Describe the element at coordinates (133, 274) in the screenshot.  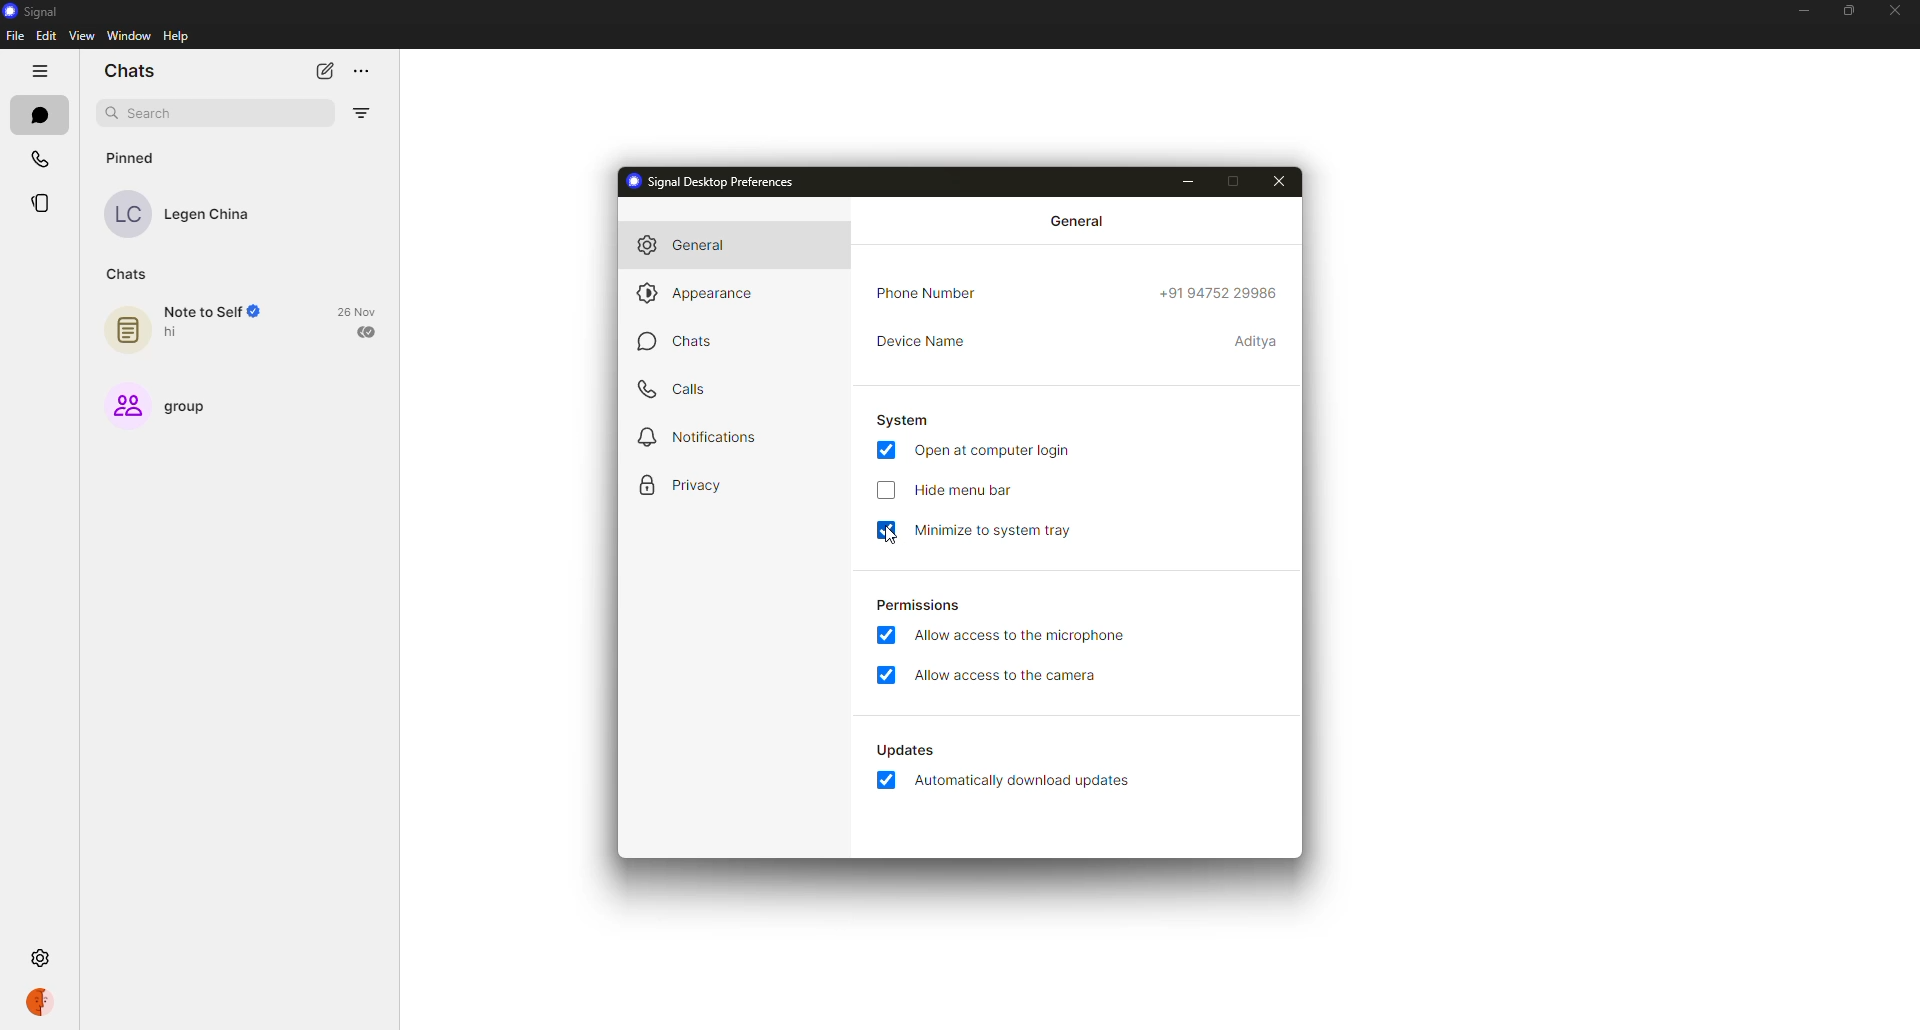
I see `chats` at that location.